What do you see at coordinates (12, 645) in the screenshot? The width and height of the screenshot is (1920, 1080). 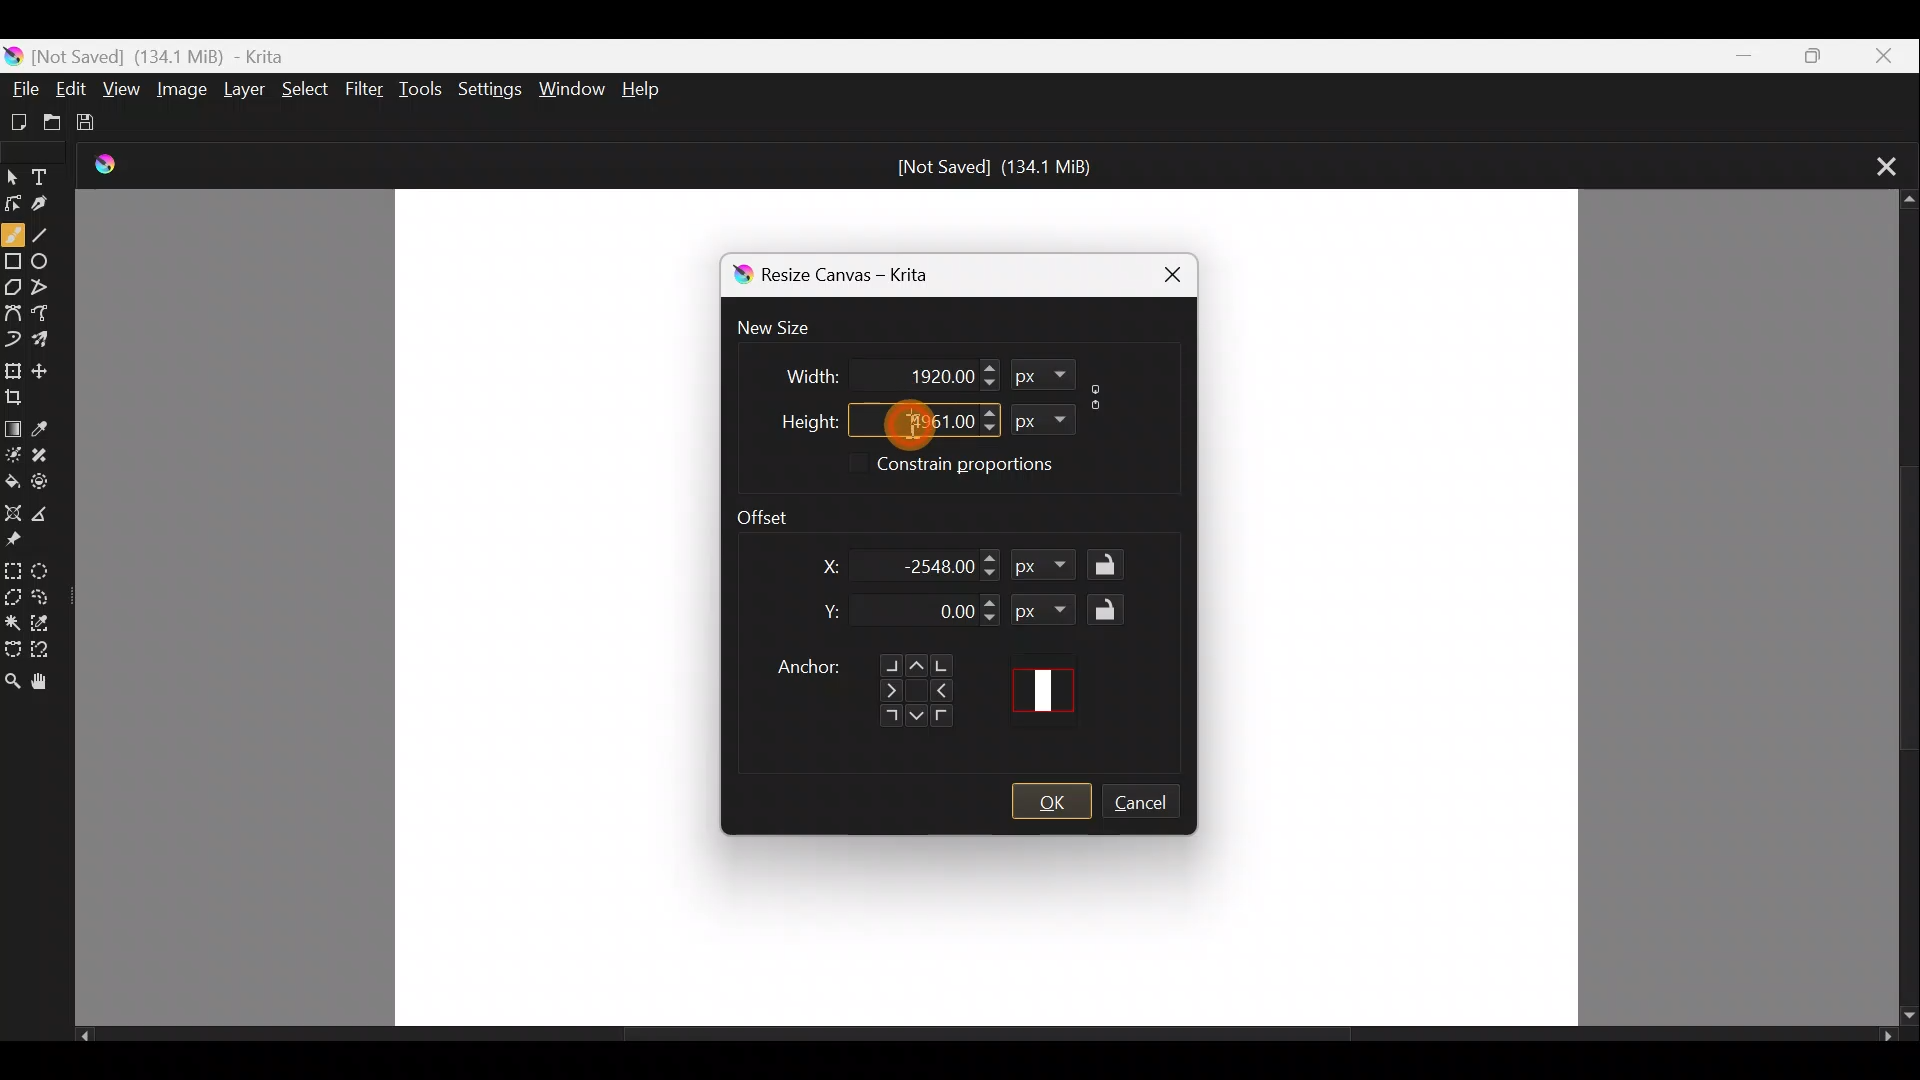 I see `Bezier curve selection tool` at bounding box center [12, 645].